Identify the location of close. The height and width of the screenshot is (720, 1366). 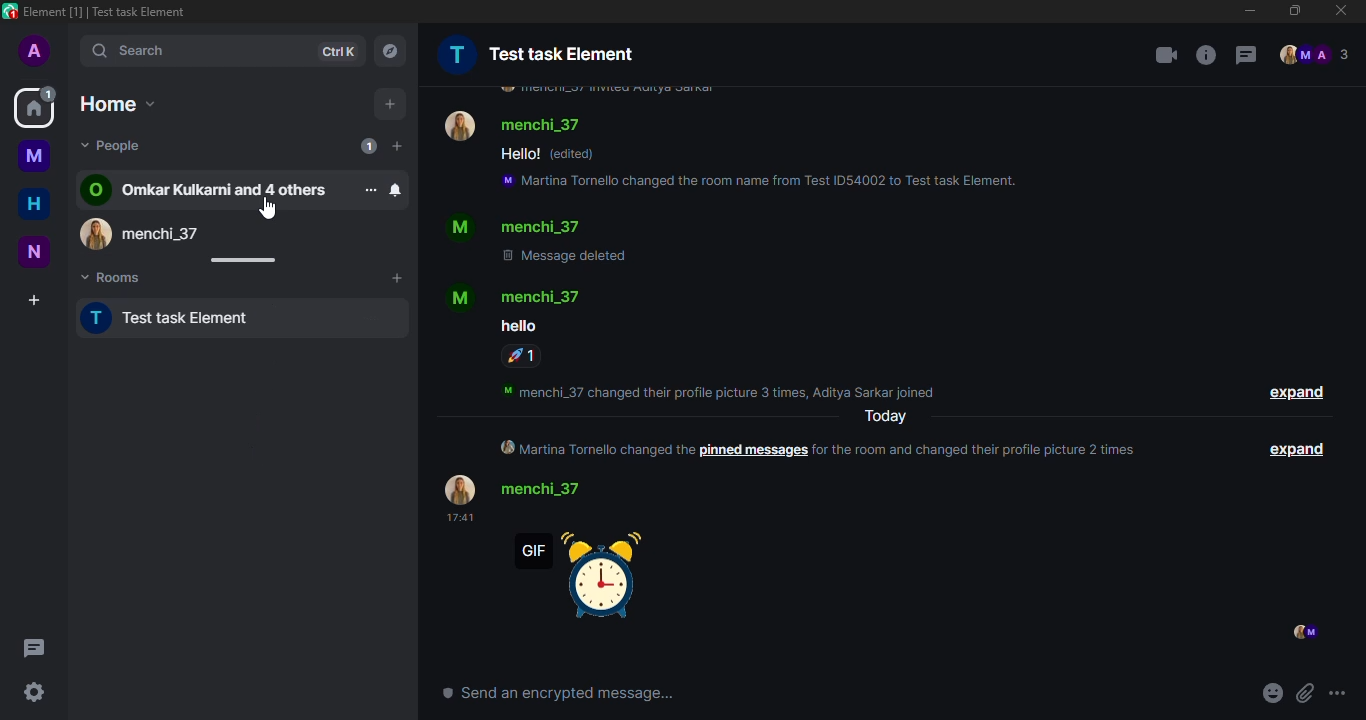
(1341, 10).